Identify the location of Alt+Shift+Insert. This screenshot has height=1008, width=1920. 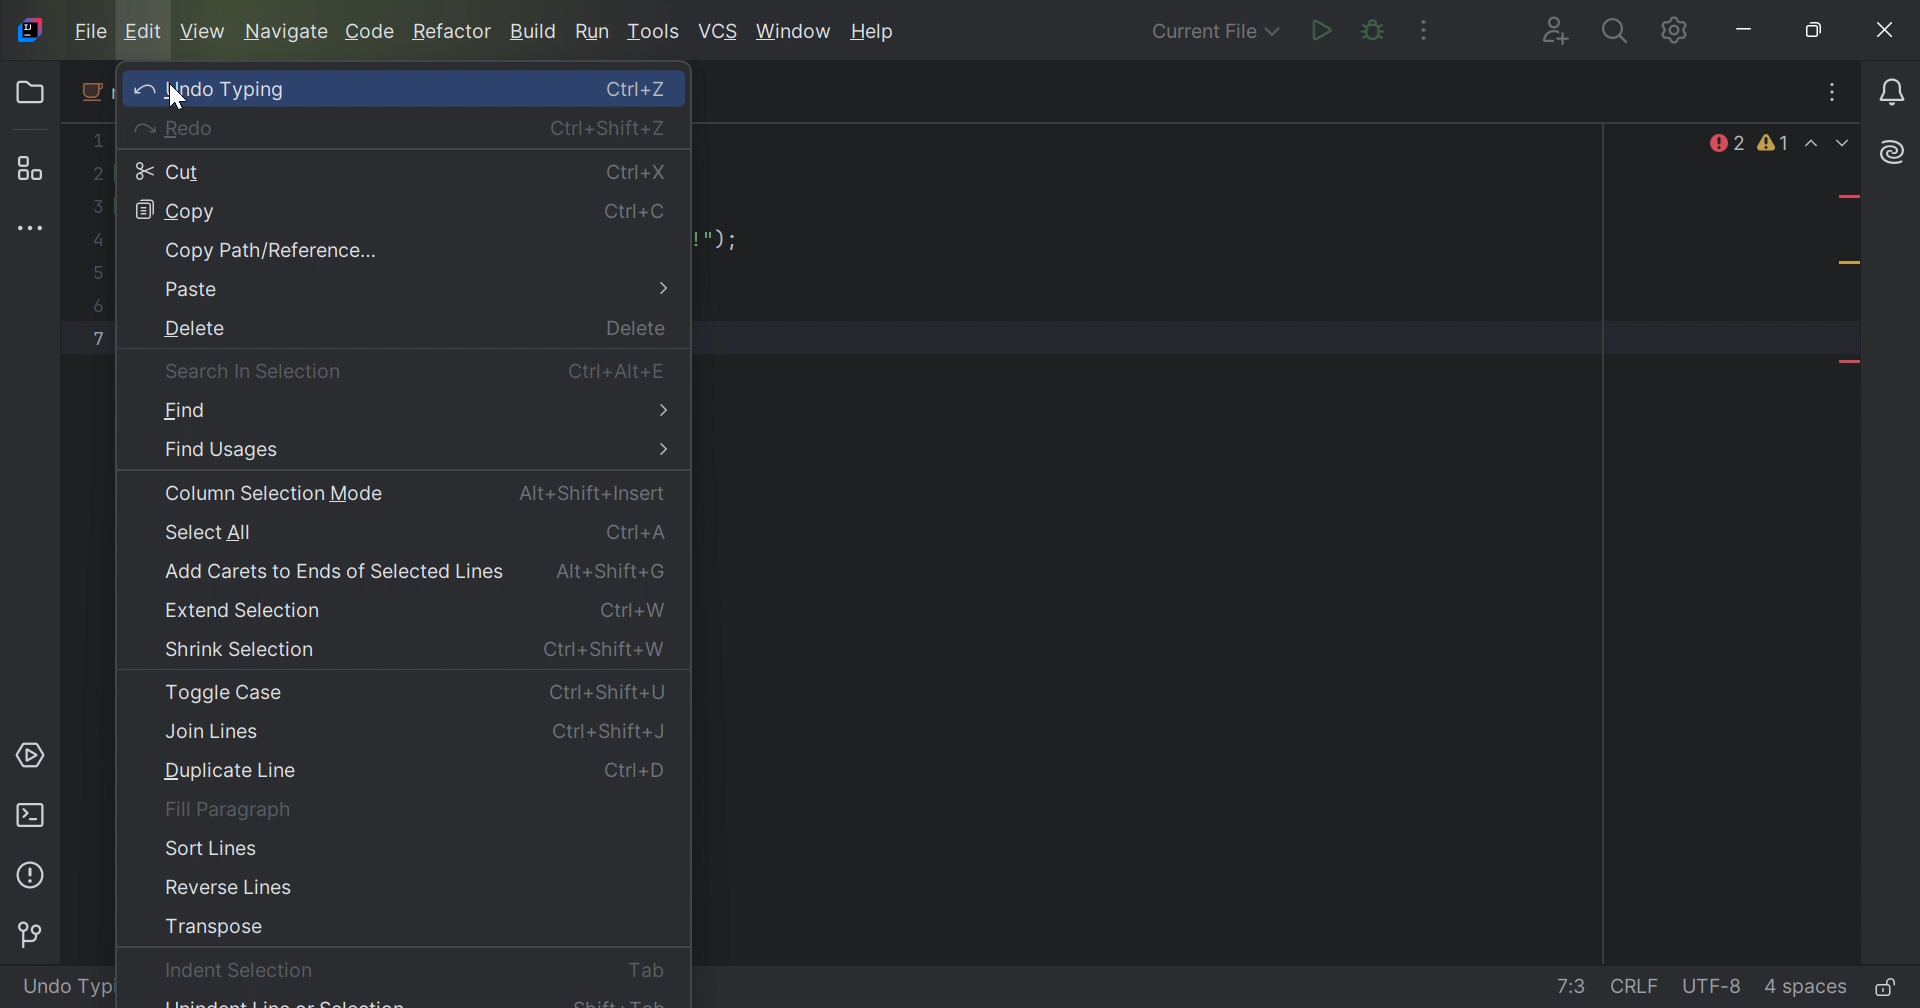
(593, 492).